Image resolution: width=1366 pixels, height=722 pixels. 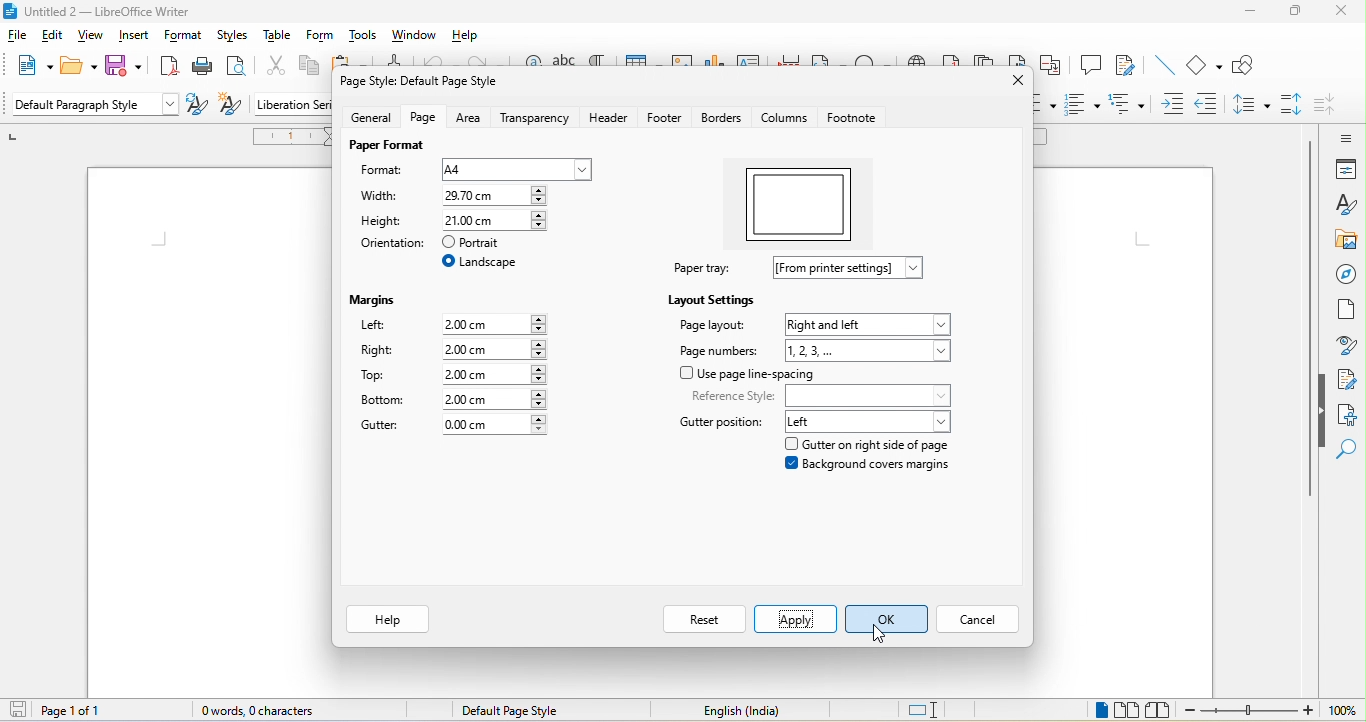 I want to click on general, so click(x=363, y=117).